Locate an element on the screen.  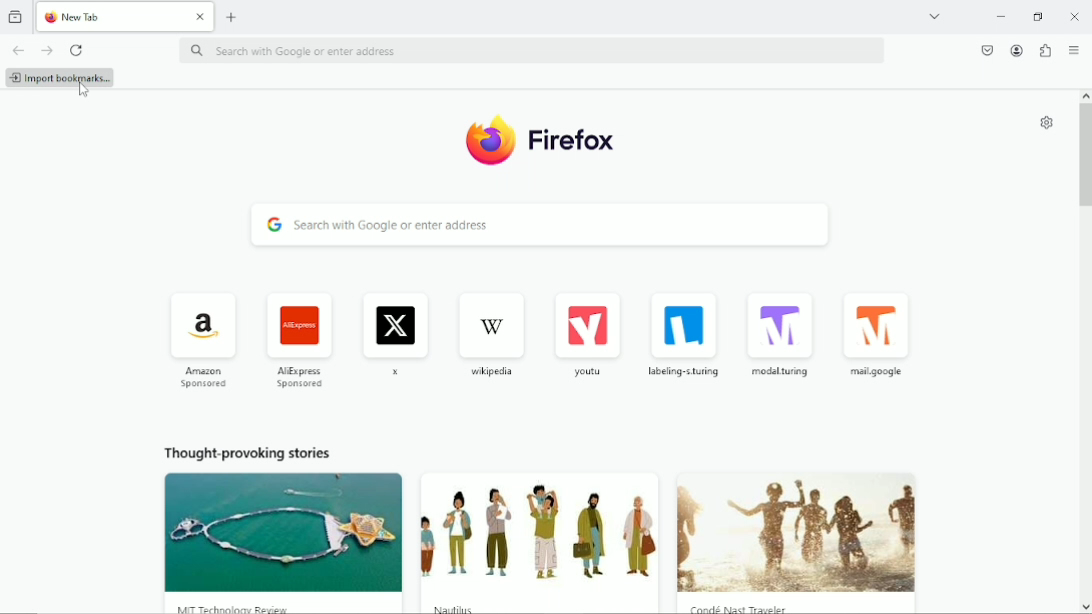
List all tabs is located at coordinates (935, 15).